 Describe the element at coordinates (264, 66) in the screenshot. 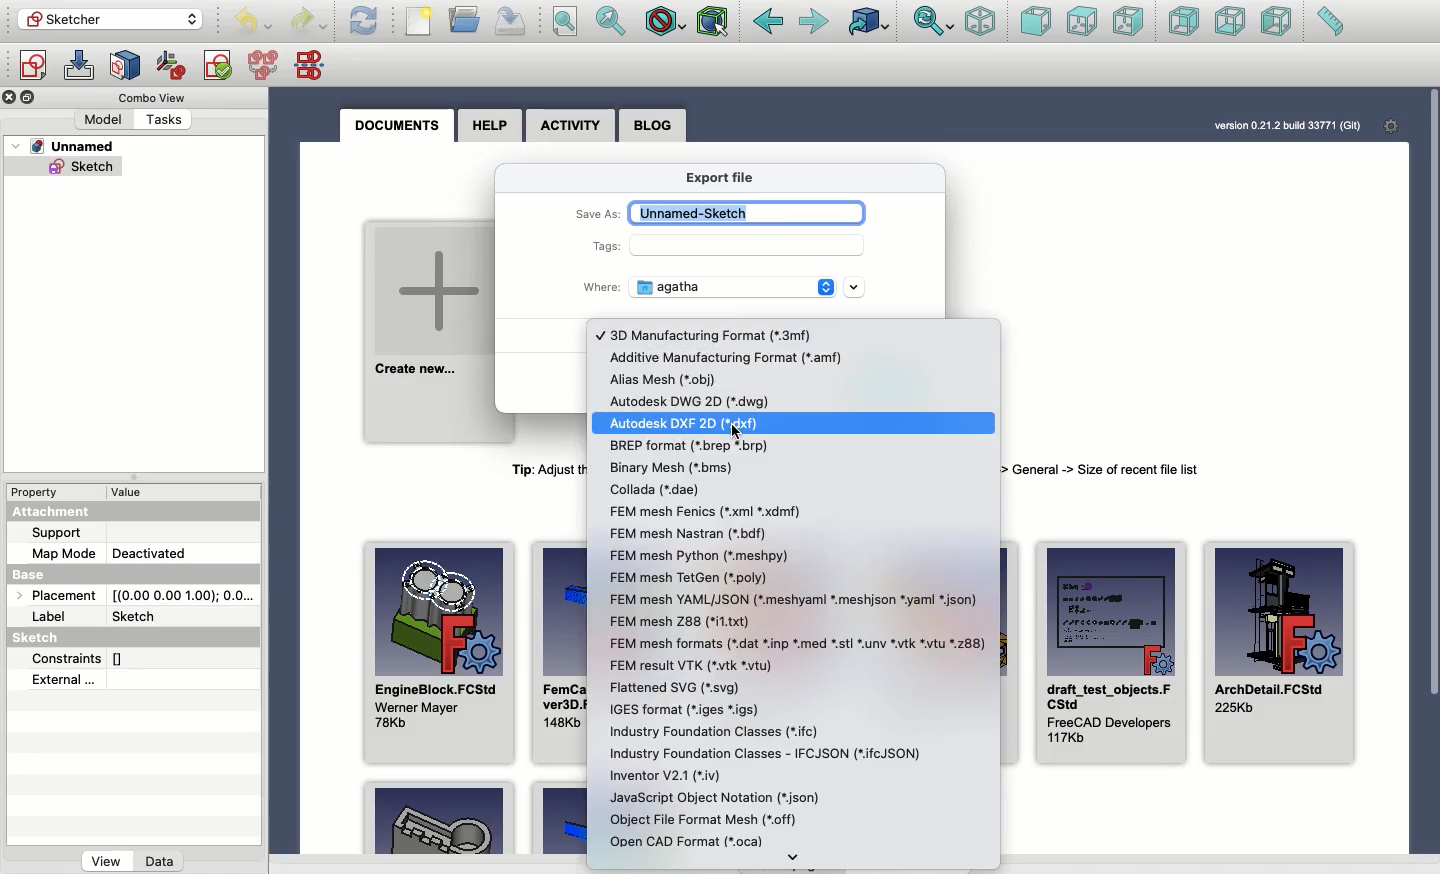

I see `Merge sketches` at that location.